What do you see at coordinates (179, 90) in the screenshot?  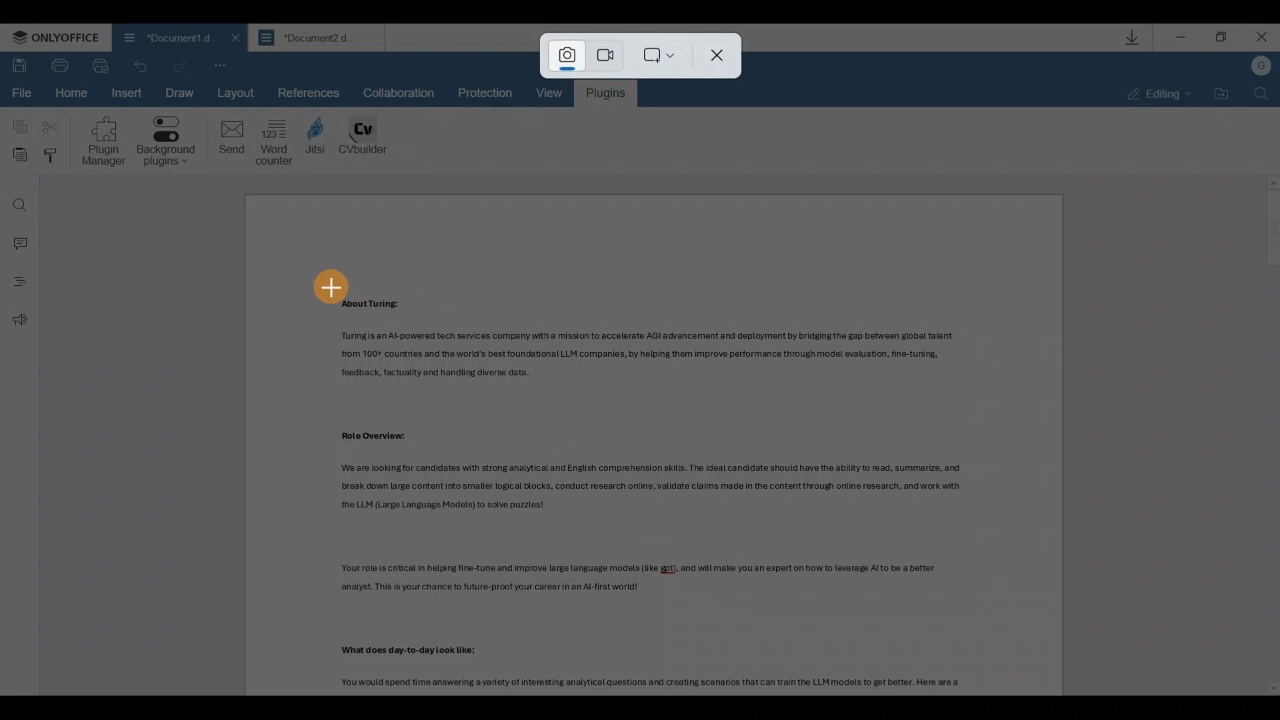 I see `Draw` at bounding box center [179, 90].